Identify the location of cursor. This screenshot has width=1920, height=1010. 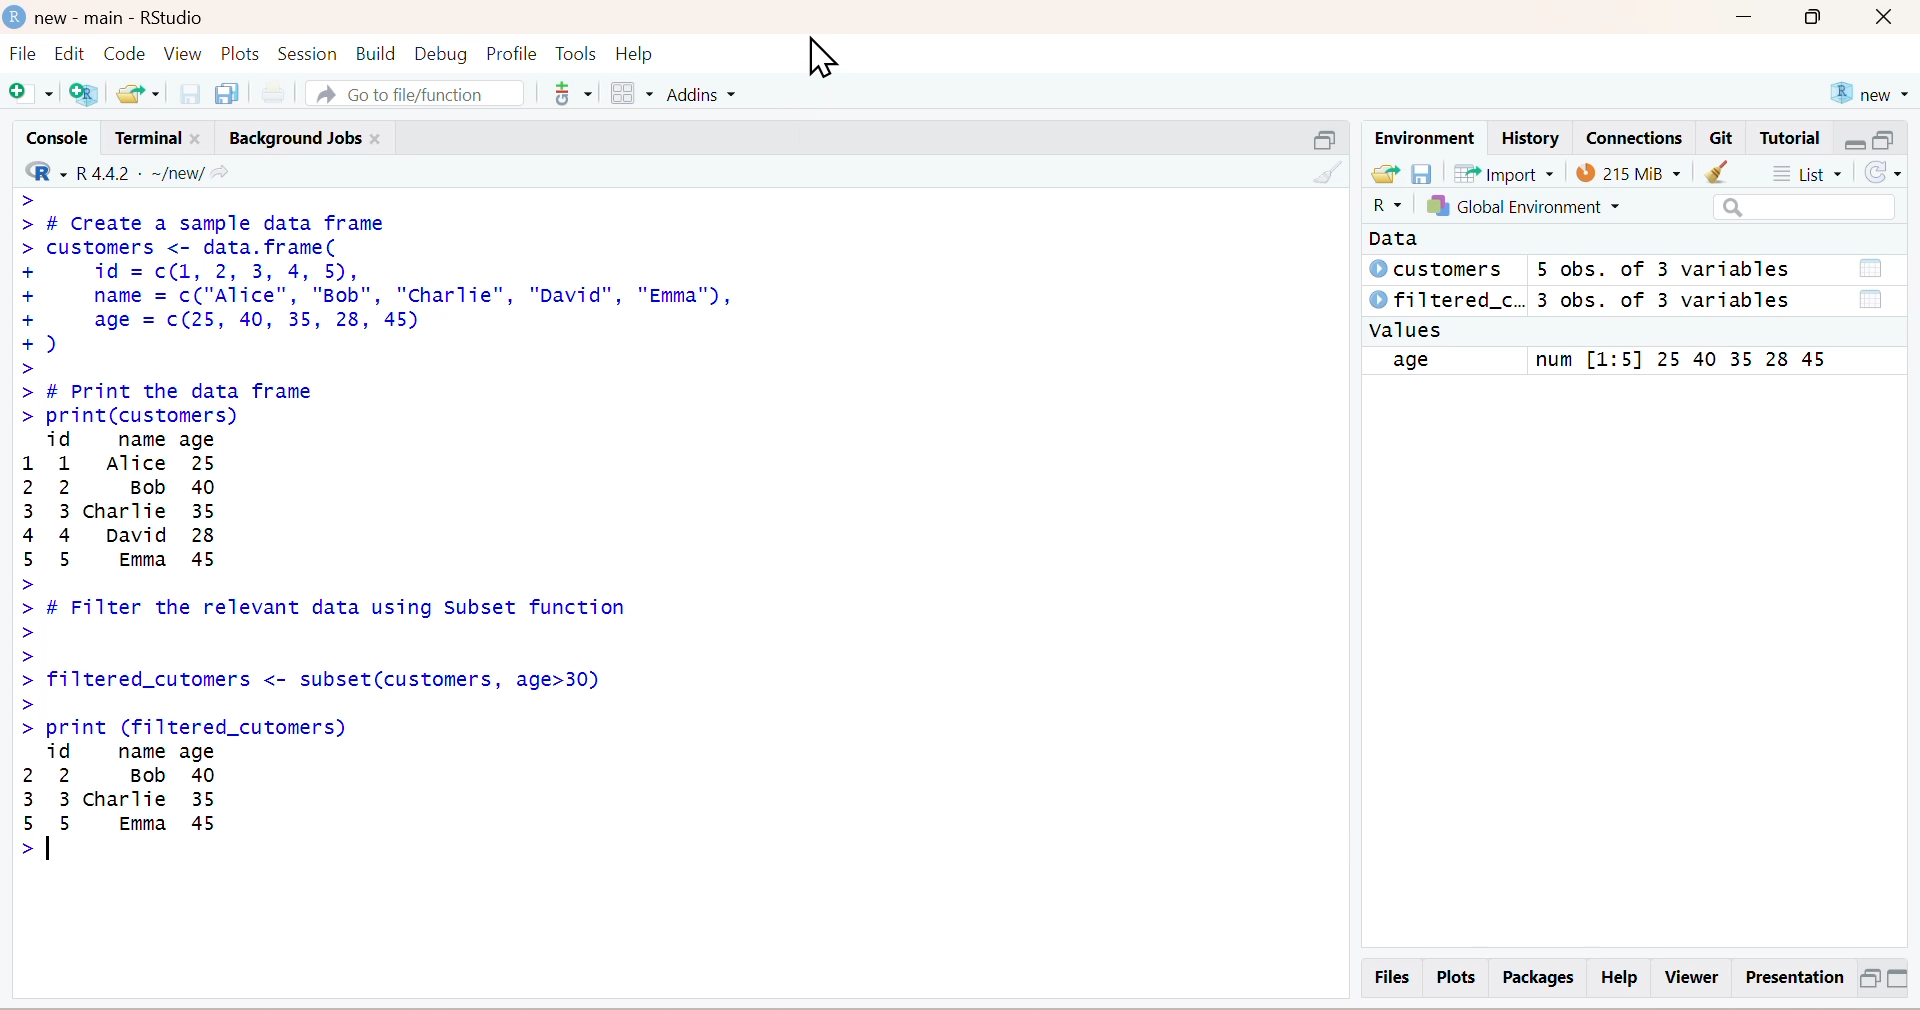
(823, 61).